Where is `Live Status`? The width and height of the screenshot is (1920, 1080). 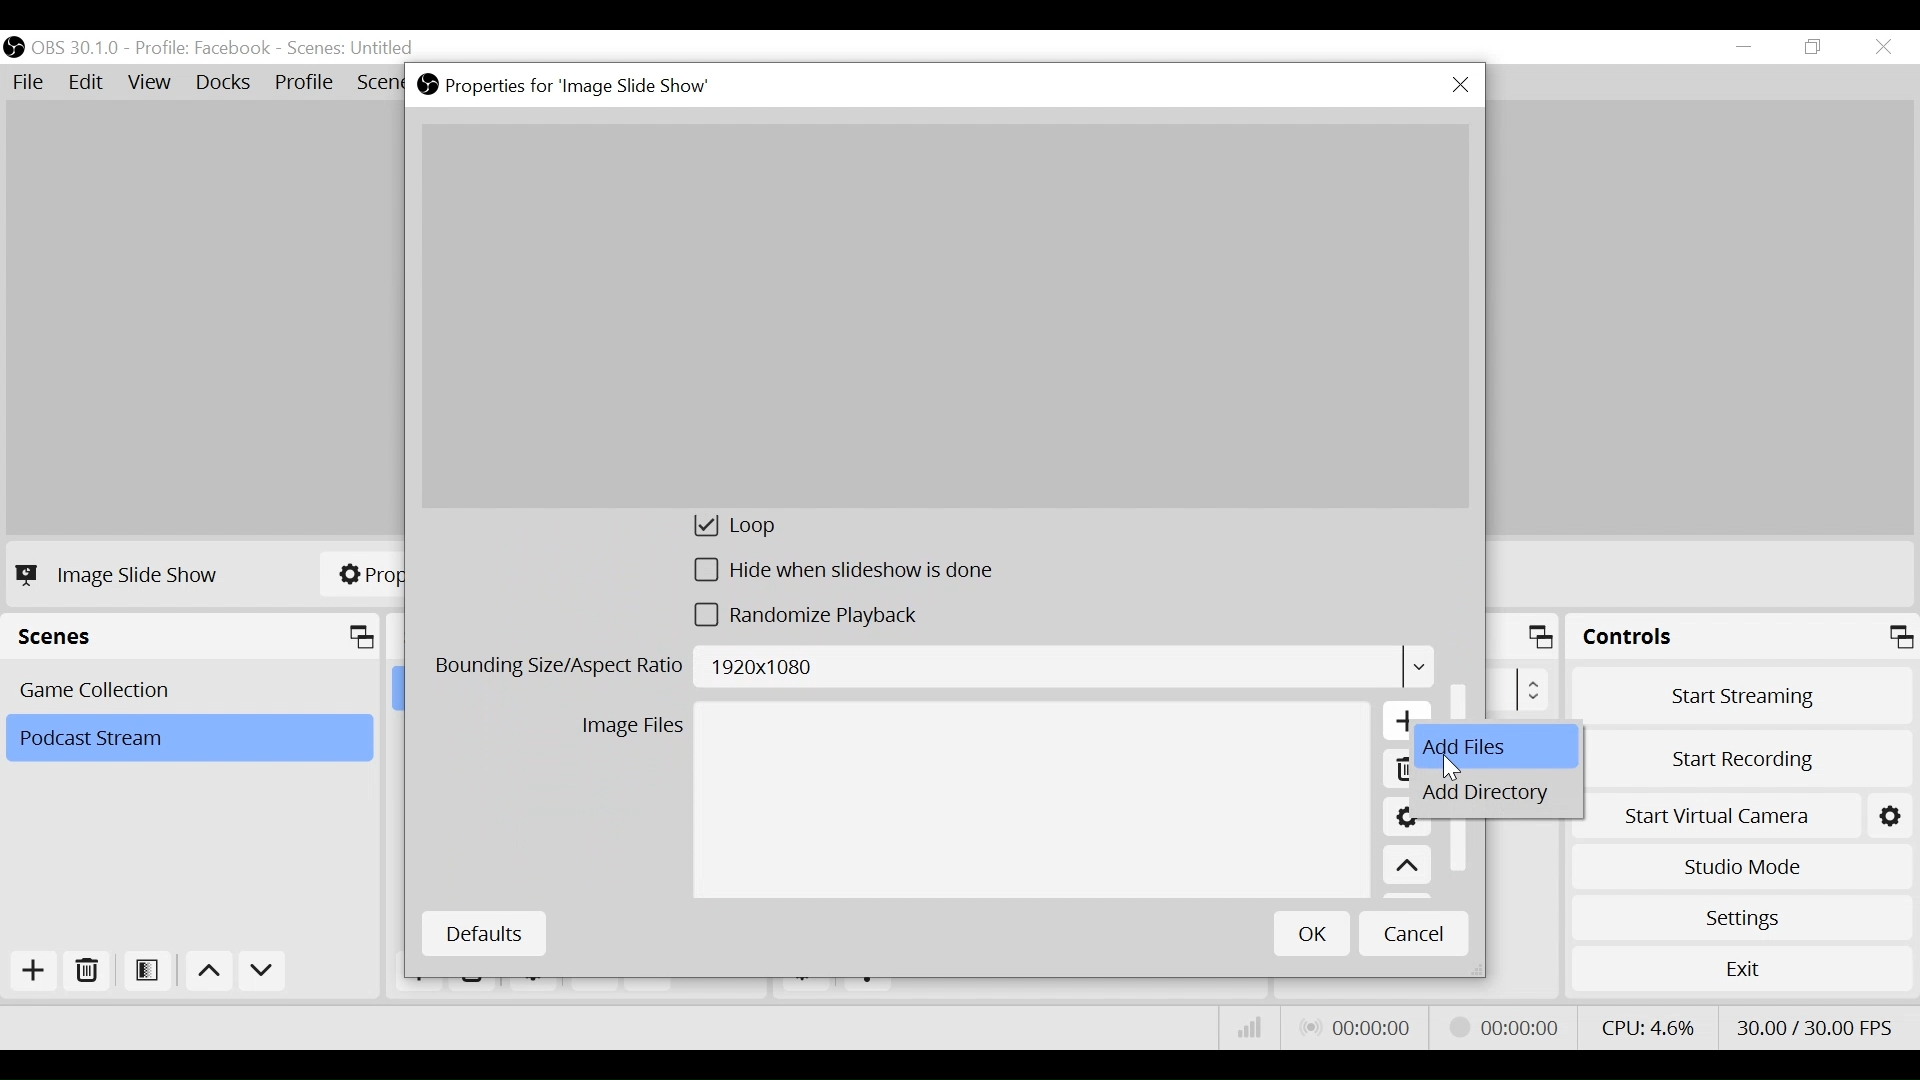
Live Status is located at coordinates (1354, 1028).